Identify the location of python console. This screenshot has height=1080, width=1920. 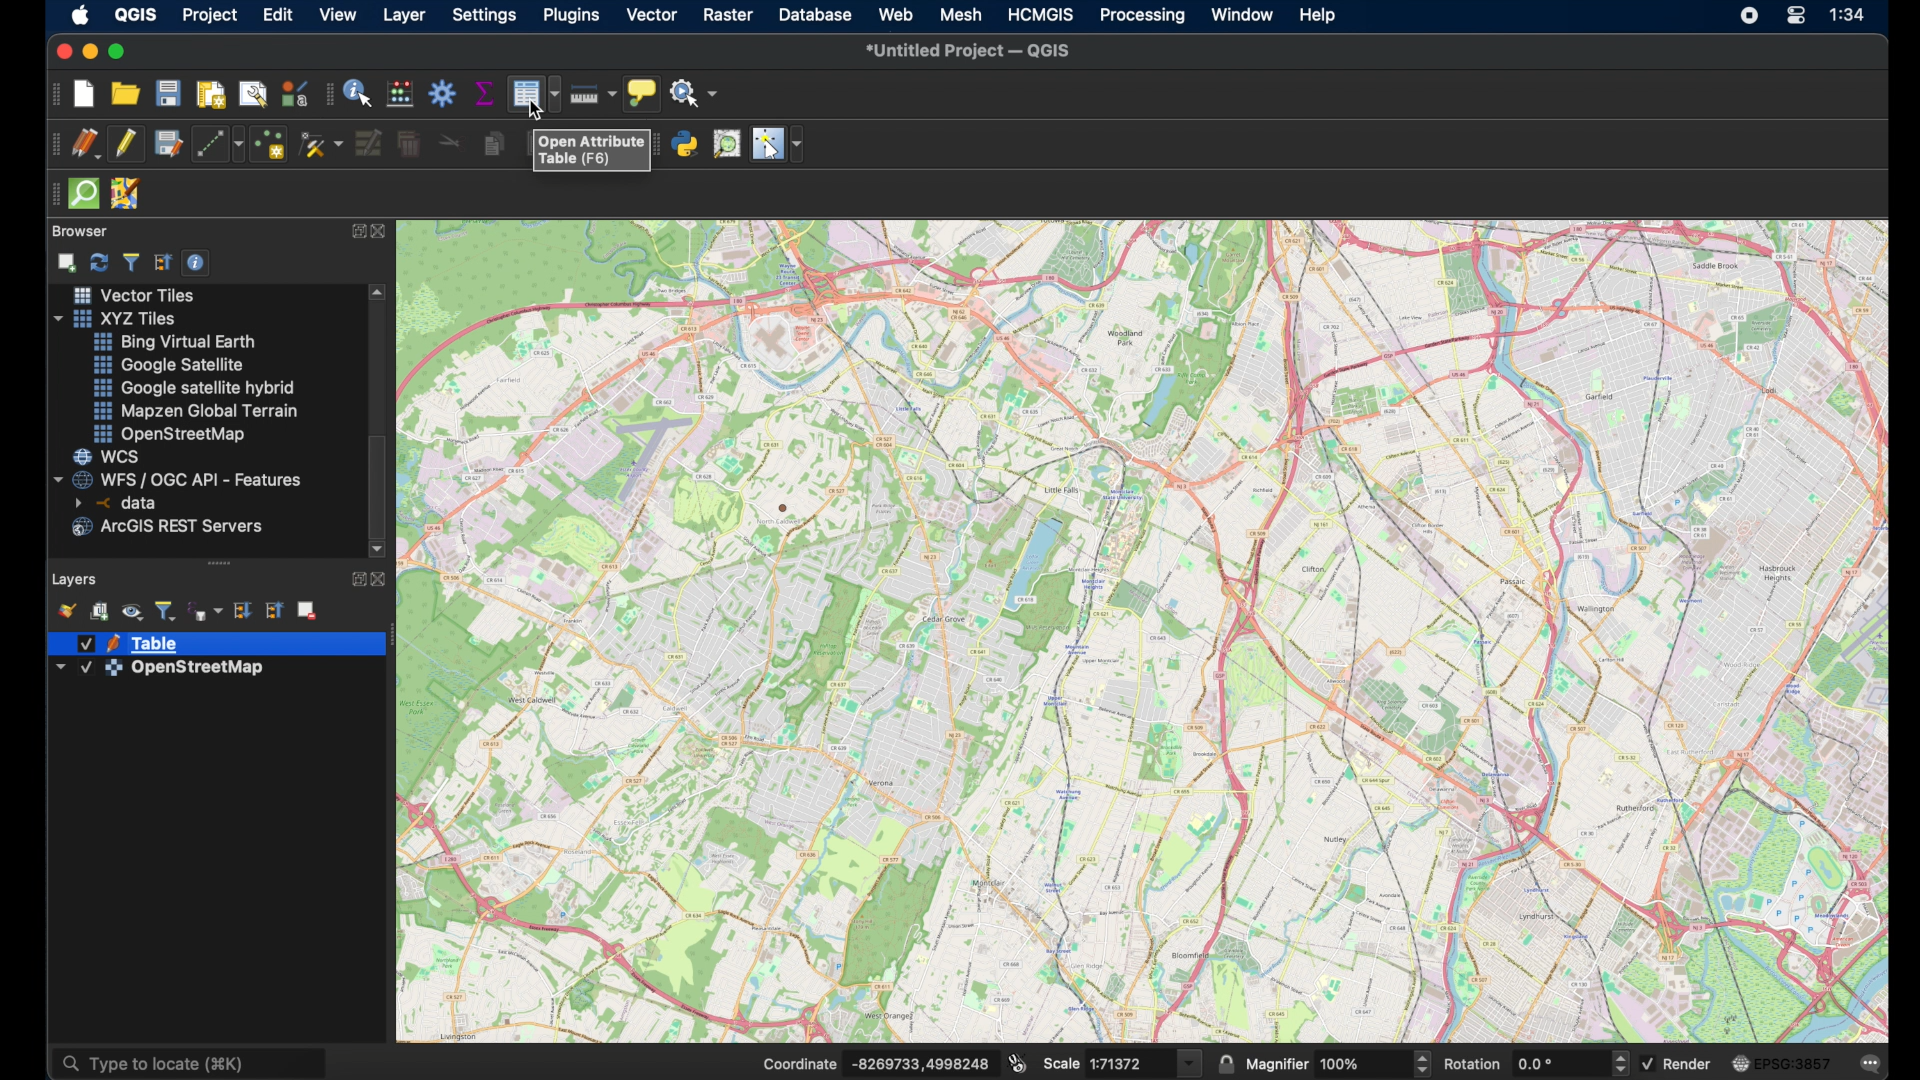
(685, 146).